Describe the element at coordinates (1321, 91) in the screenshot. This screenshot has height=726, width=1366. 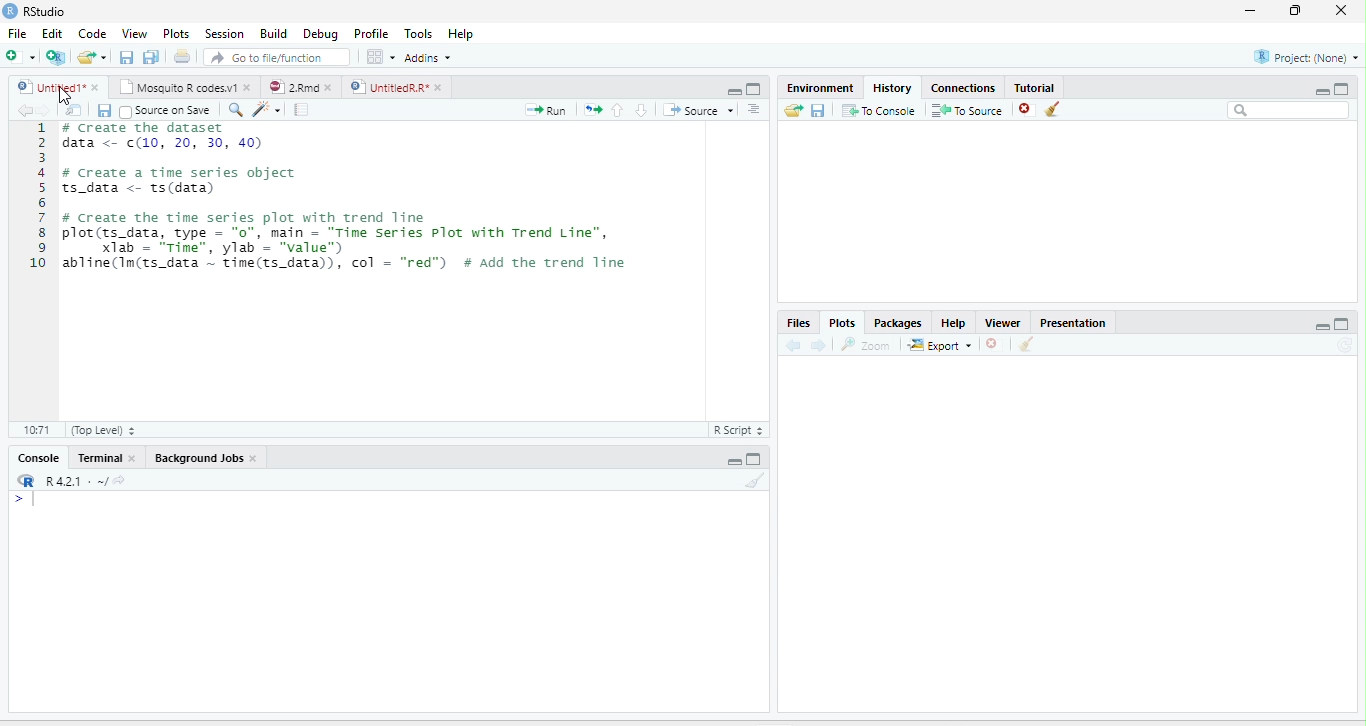
I see `Minimize` at that location.